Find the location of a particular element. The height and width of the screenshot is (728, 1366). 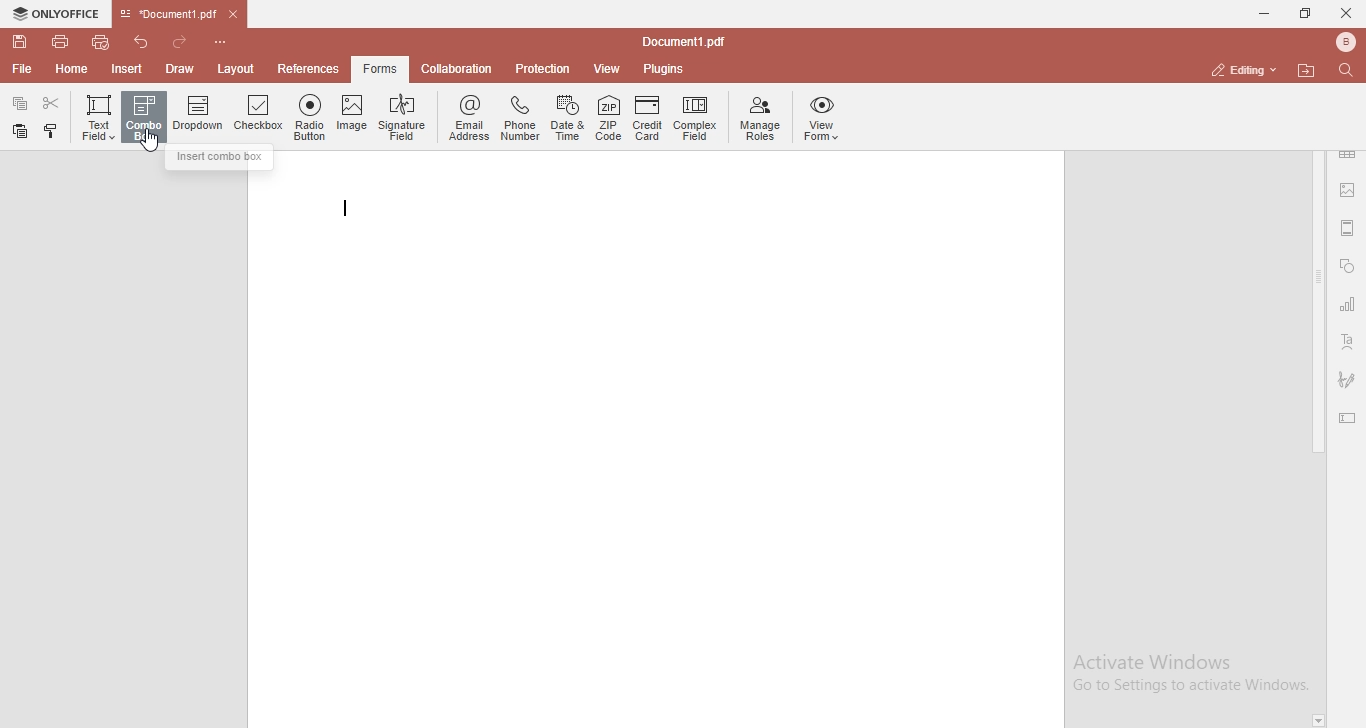

Insert is located at coordinates (127, 70).